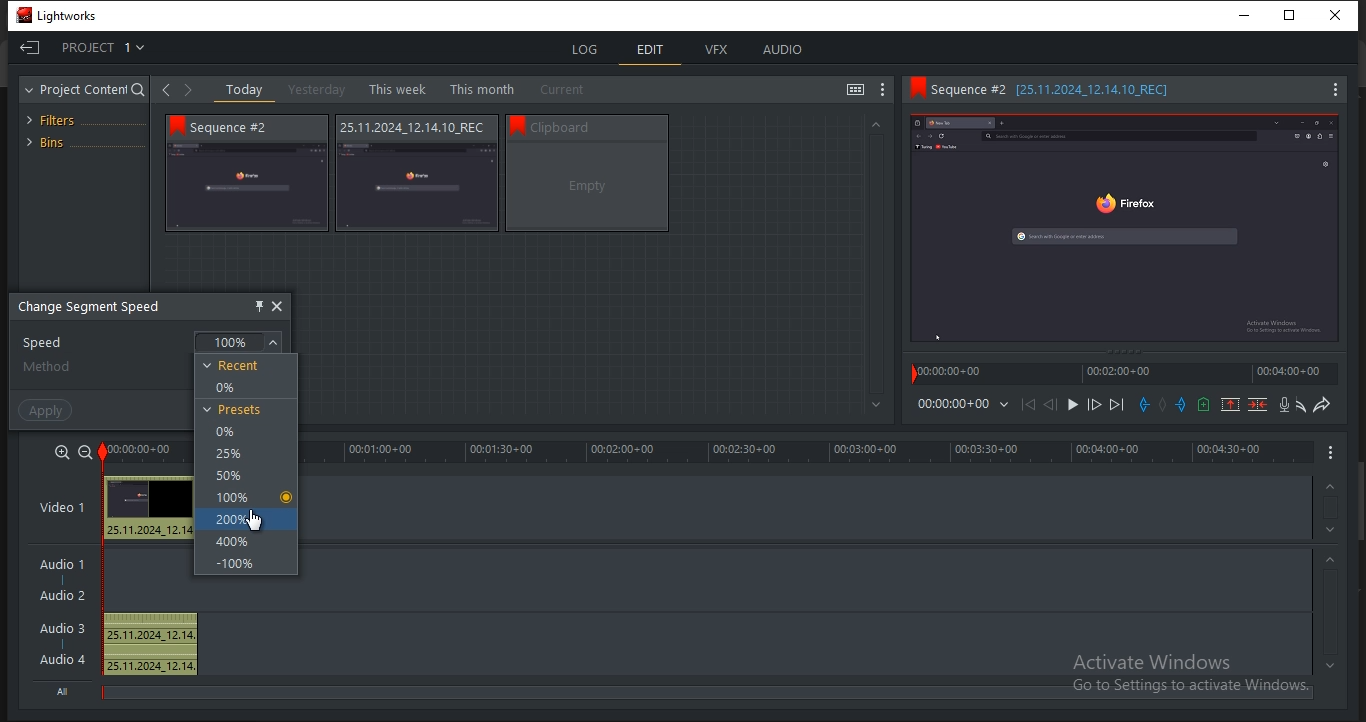  What do you see at coordinates (419, 187) in the screenshot?
I see `video thumbnail` at bounding box center [419, 187].